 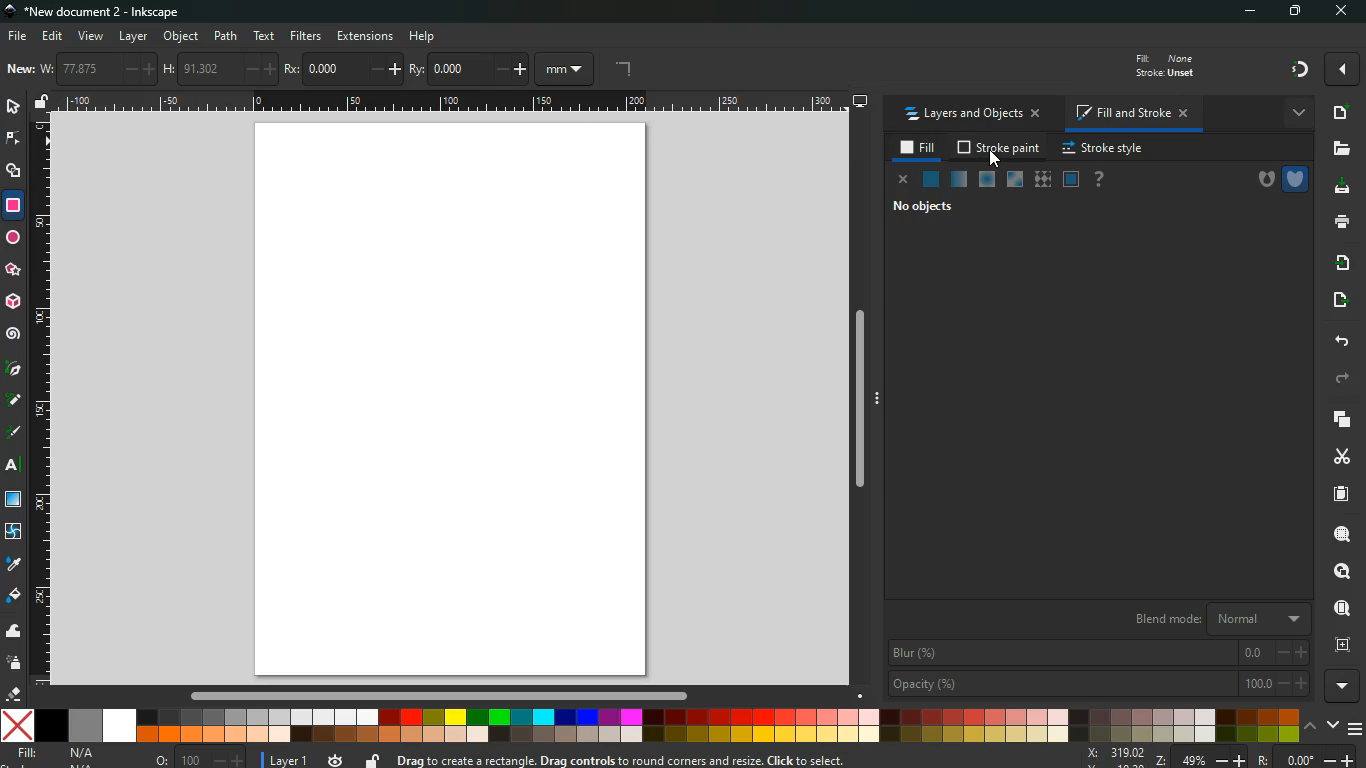 I want to click on twist, so click(x=13, y=530).